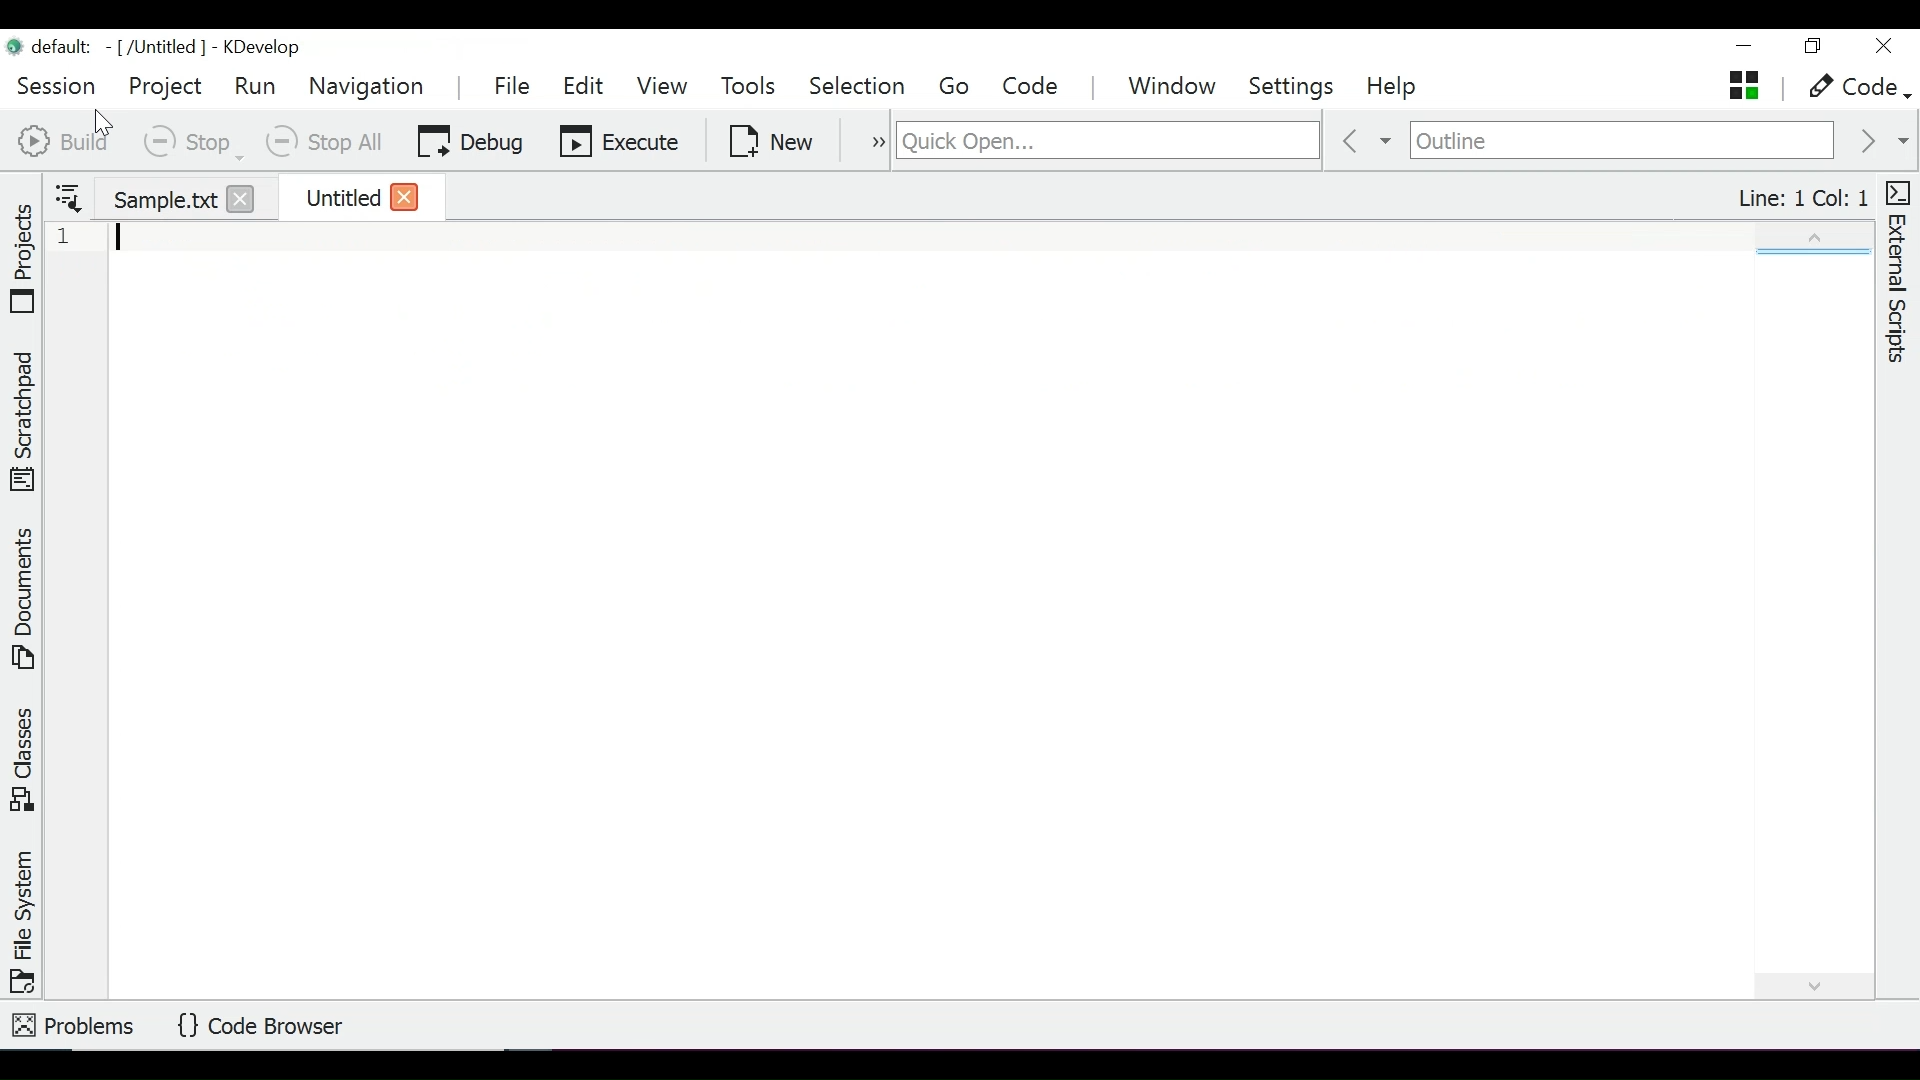 The height and width of the screenshot is (1080, 1920). I want to click on Code, so click(1028, 87).